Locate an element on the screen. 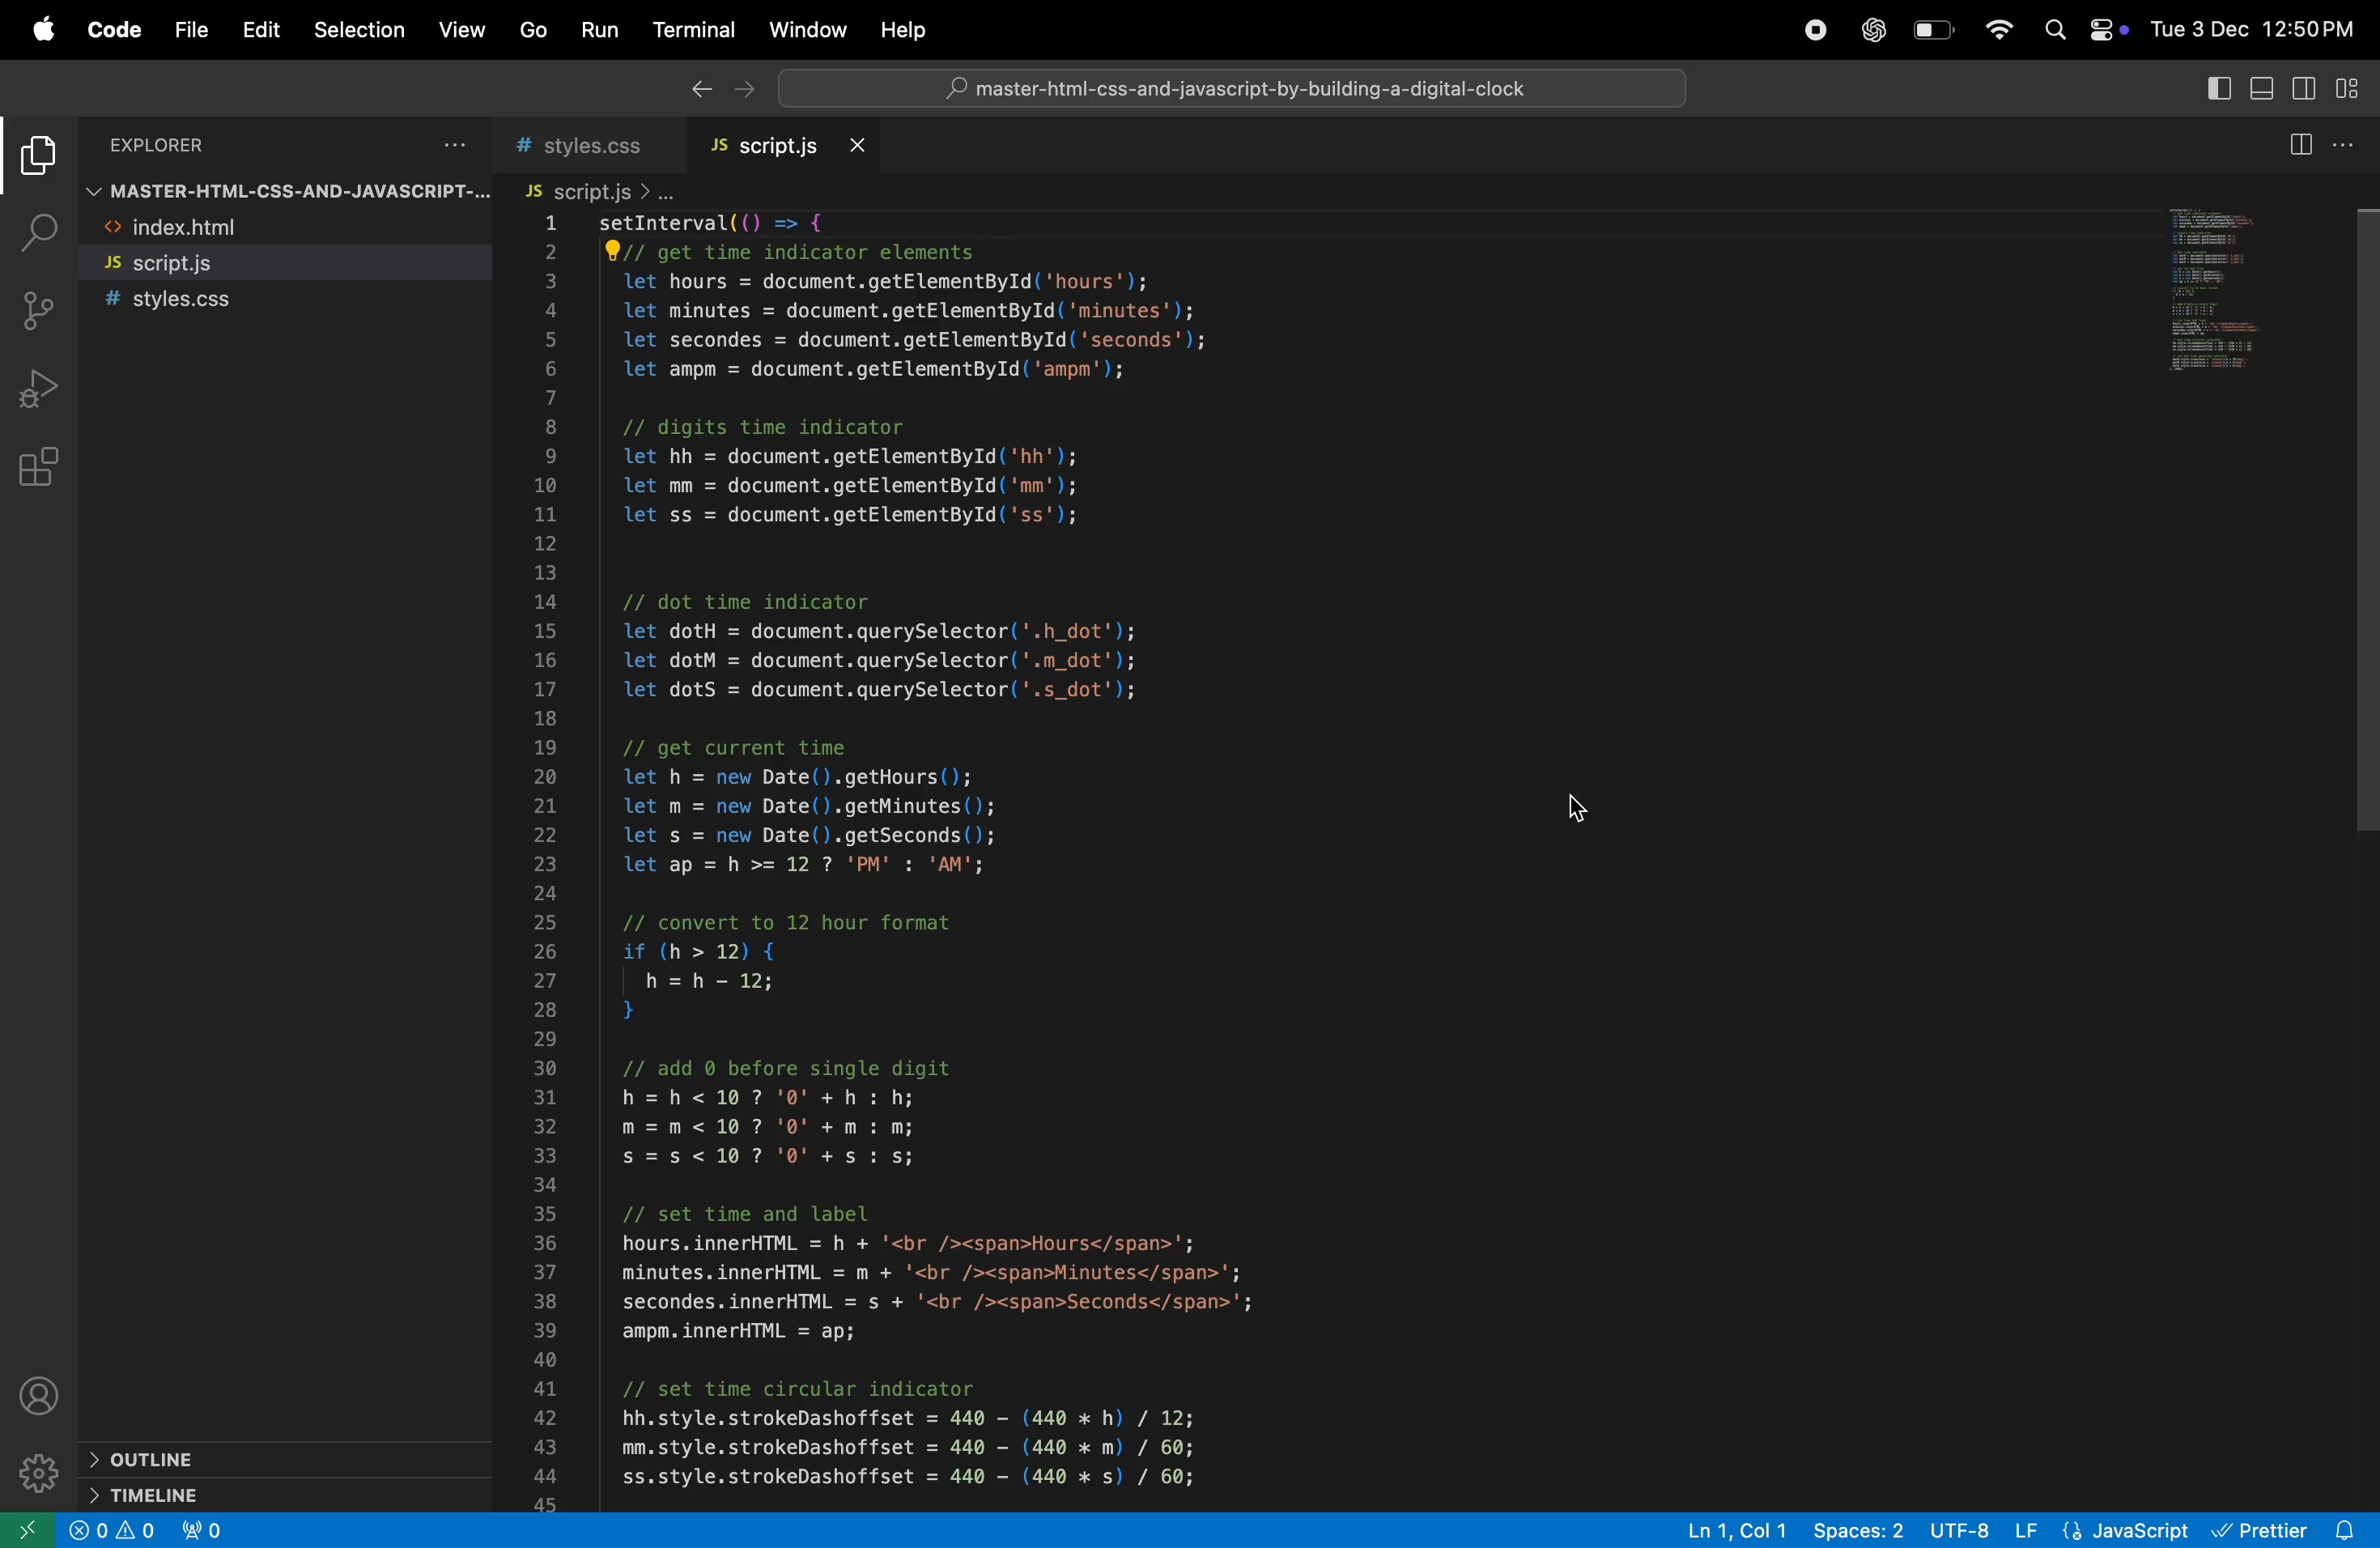 Image resolution: width=2380 pixels, height=1548 pixels. code is located at coordinates (118, 31).